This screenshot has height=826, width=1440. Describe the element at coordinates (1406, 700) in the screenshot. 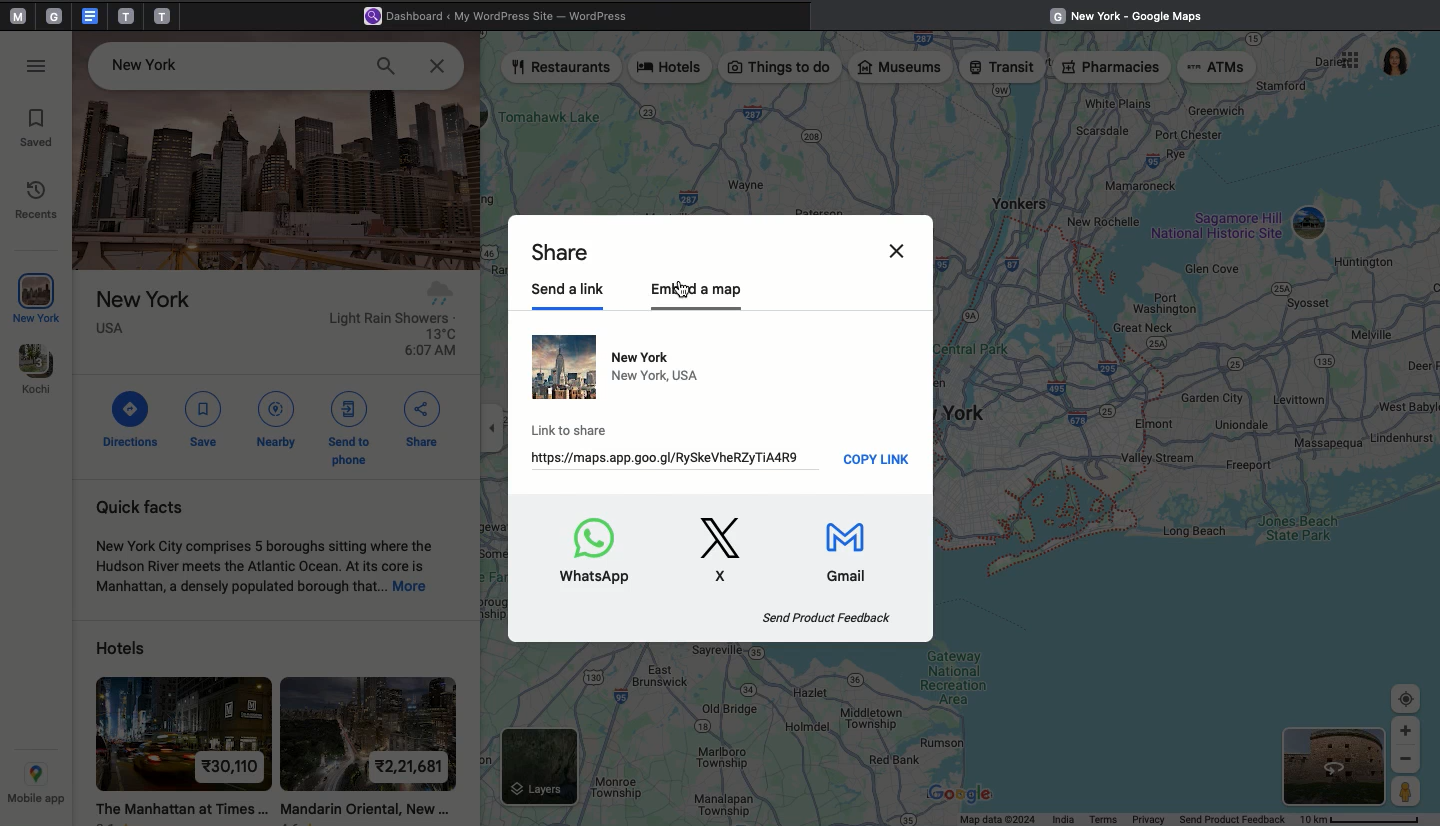

I see `Target` at that location.